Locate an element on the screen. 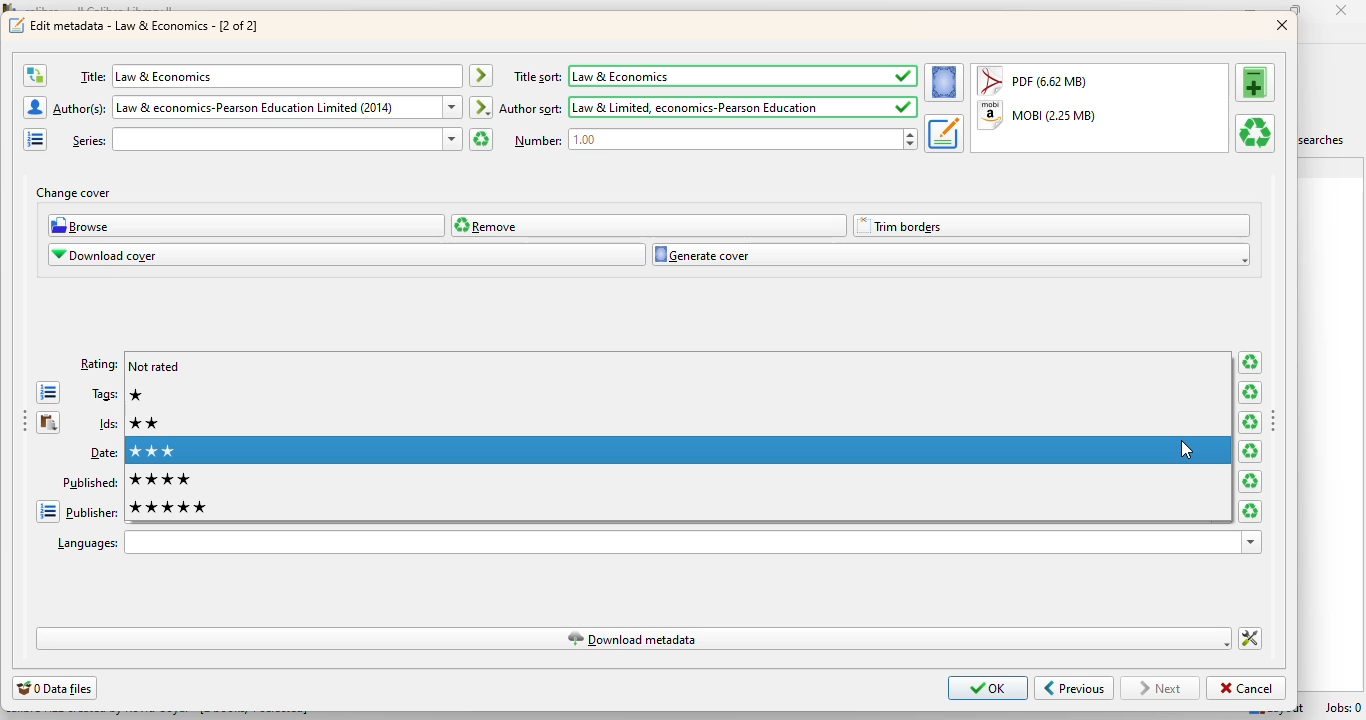 This screenshot has height=720, width=1366. edit metadata is located at coordinates (146, 25).